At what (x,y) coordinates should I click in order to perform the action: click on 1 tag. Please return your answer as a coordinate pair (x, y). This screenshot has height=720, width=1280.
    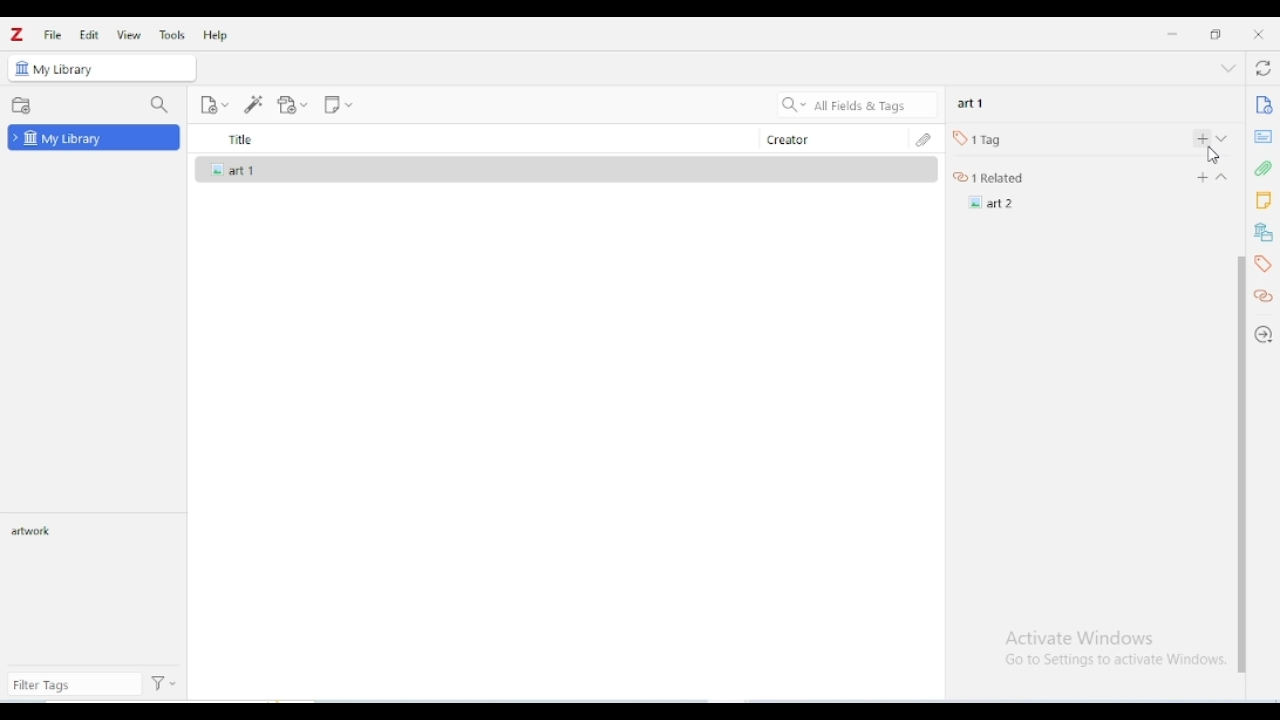
    Looking at the image, I should click on (994, 140).